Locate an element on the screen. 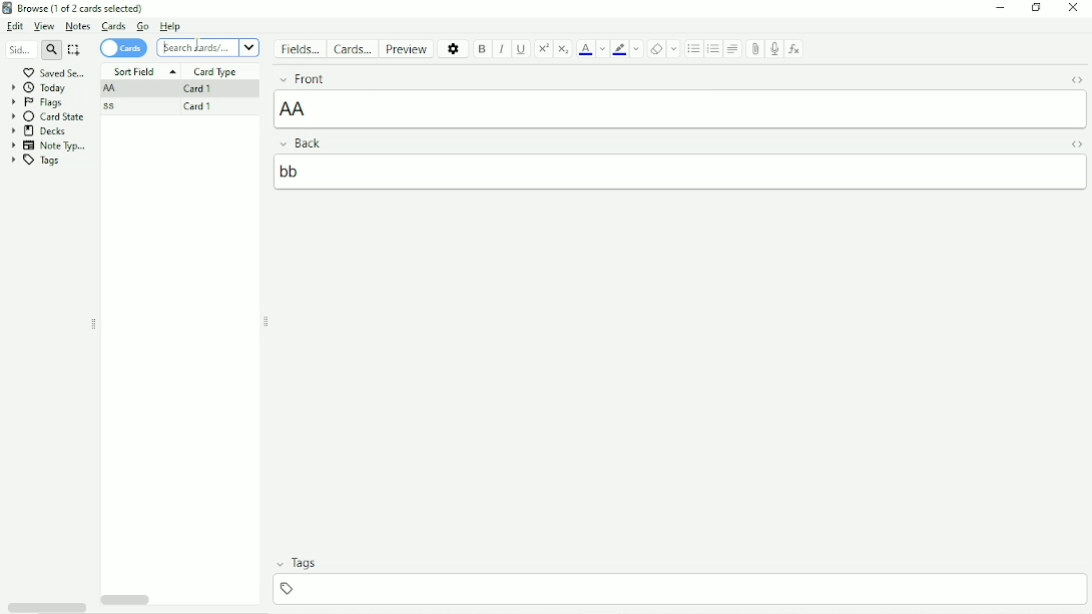 The height and width of the screenshot is (614, 1092). Toggle HTML Editor is located at coordinates (1076, 145).